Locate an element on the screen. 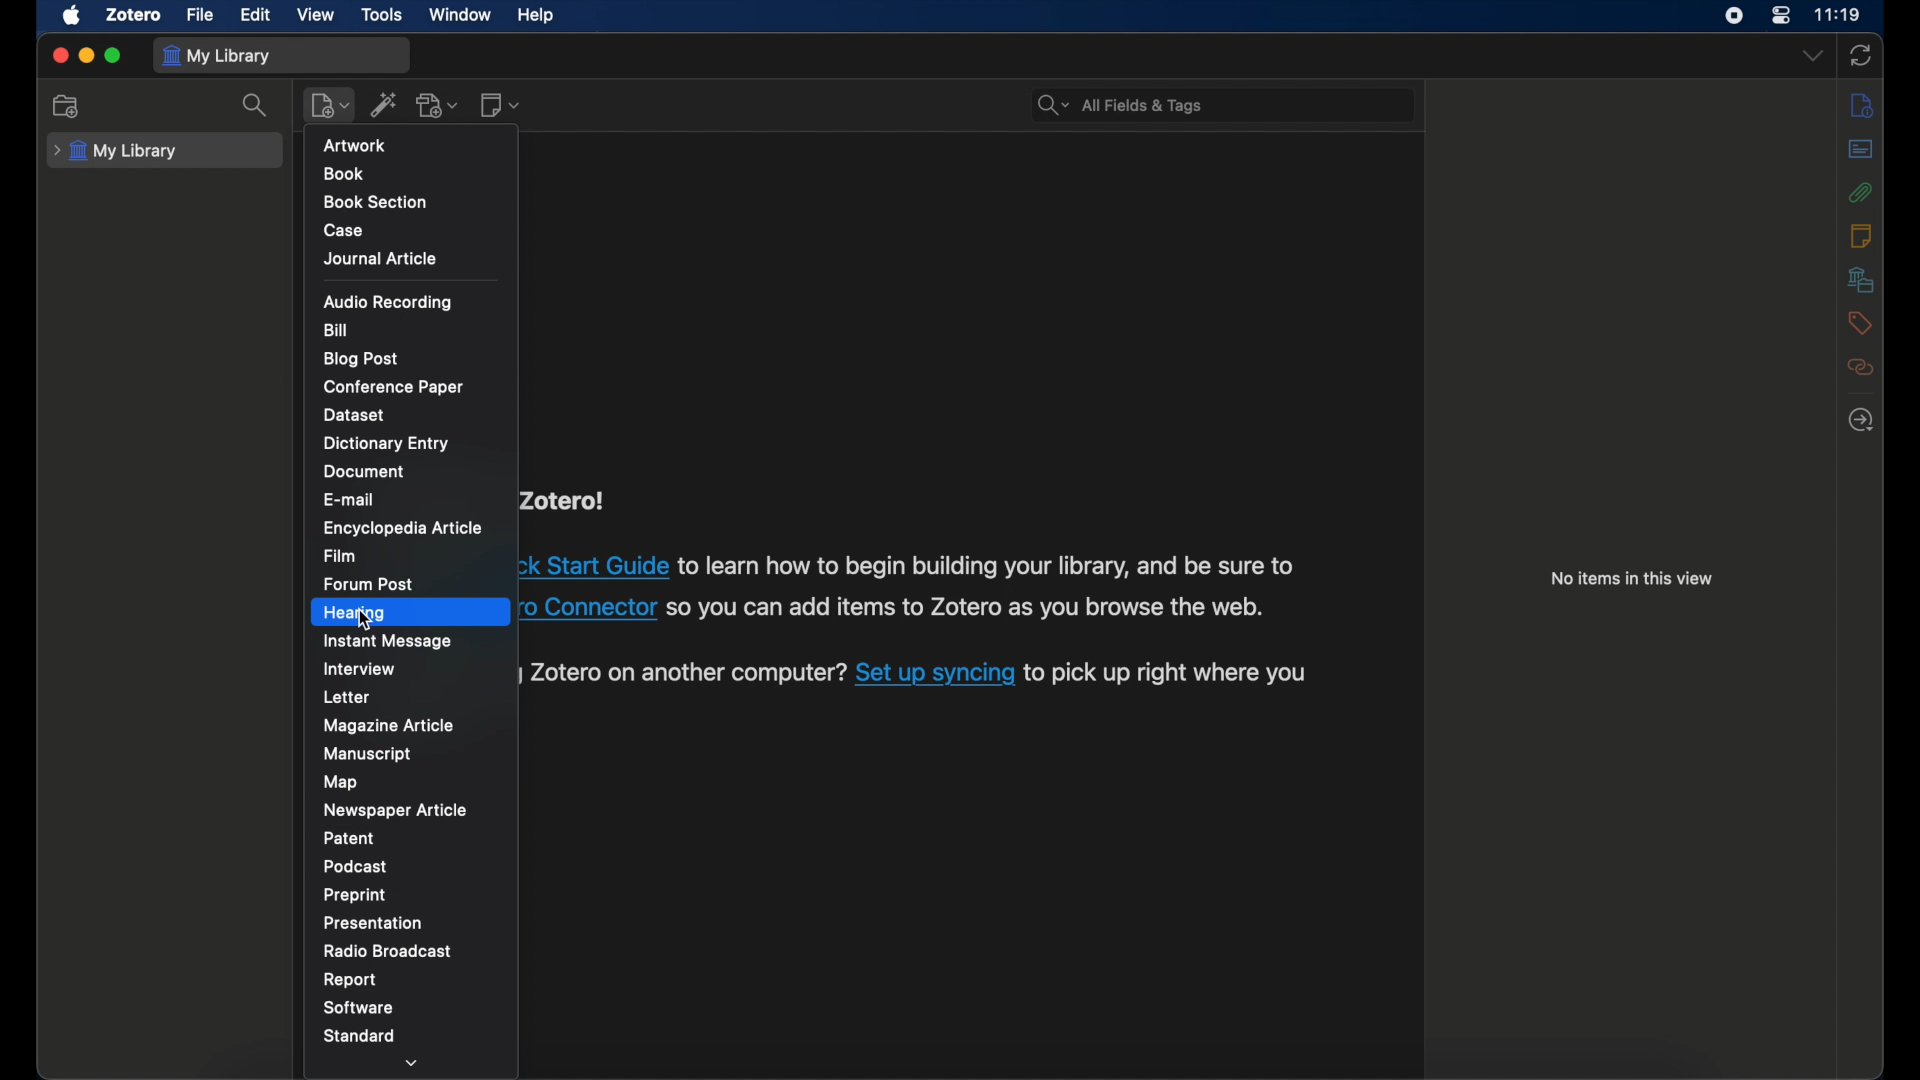 Image resolution: width=1920 pixels, height=1080 pixels. file is located at coordinates (200, 16).